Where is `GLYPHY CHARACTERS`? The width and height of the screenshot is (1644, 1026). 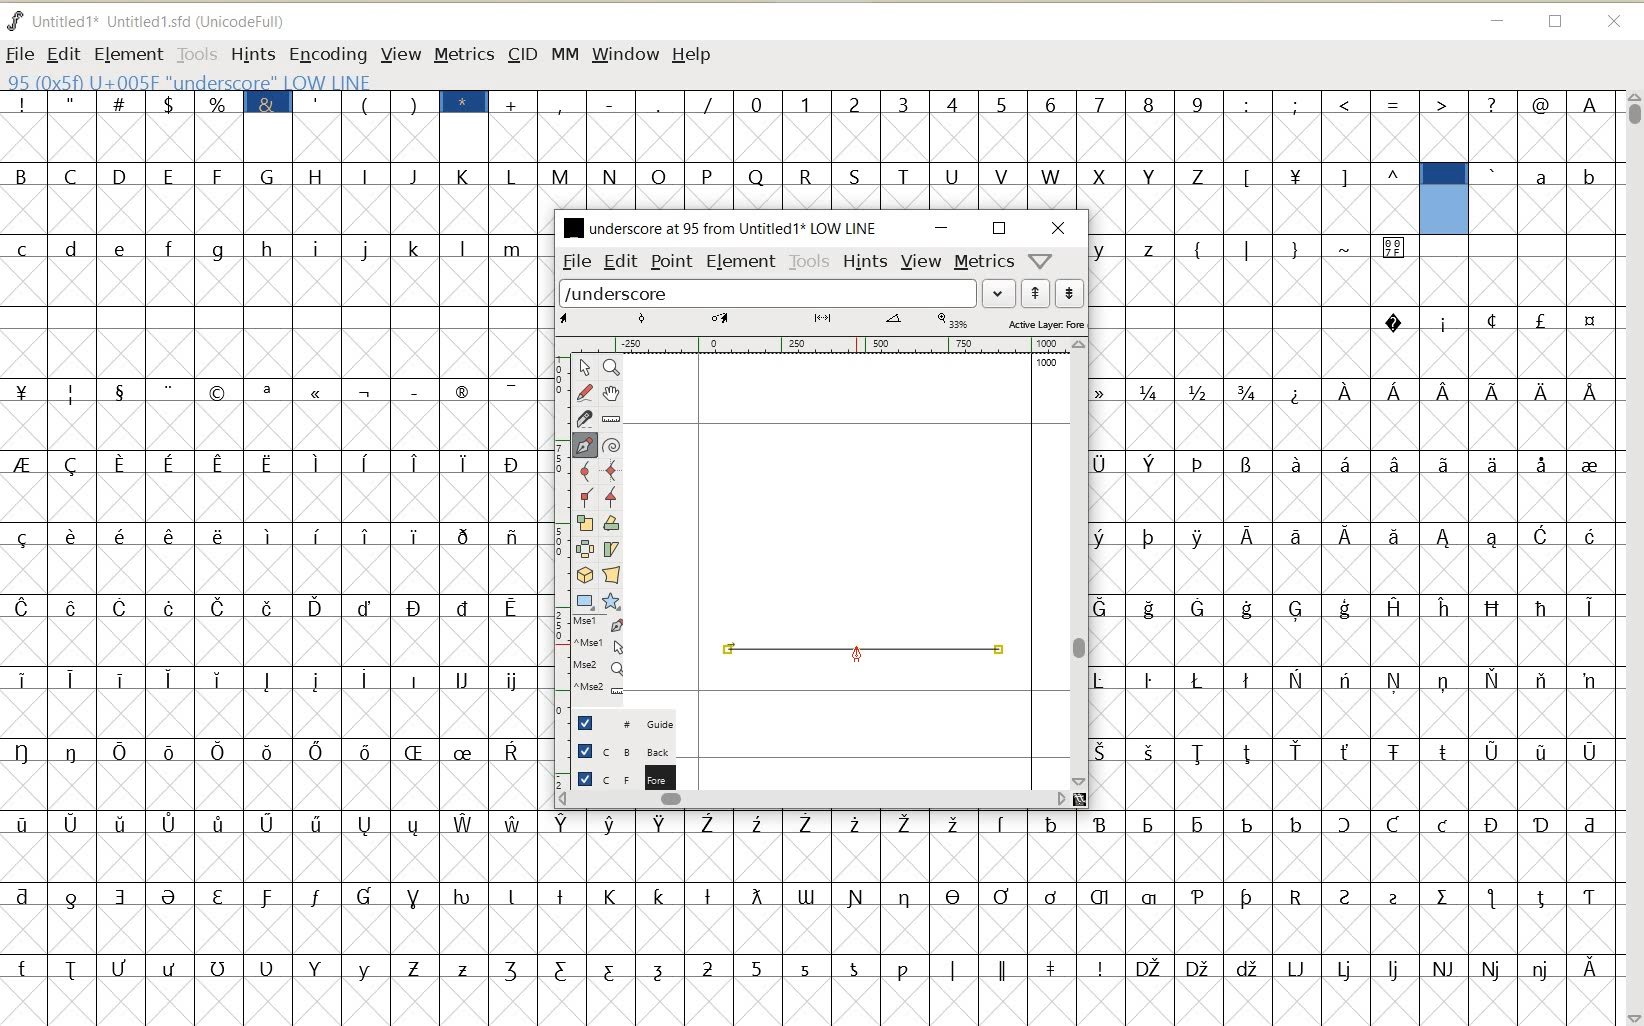
GLYPHY CHARACTERS is located at coordinates (271, 545).